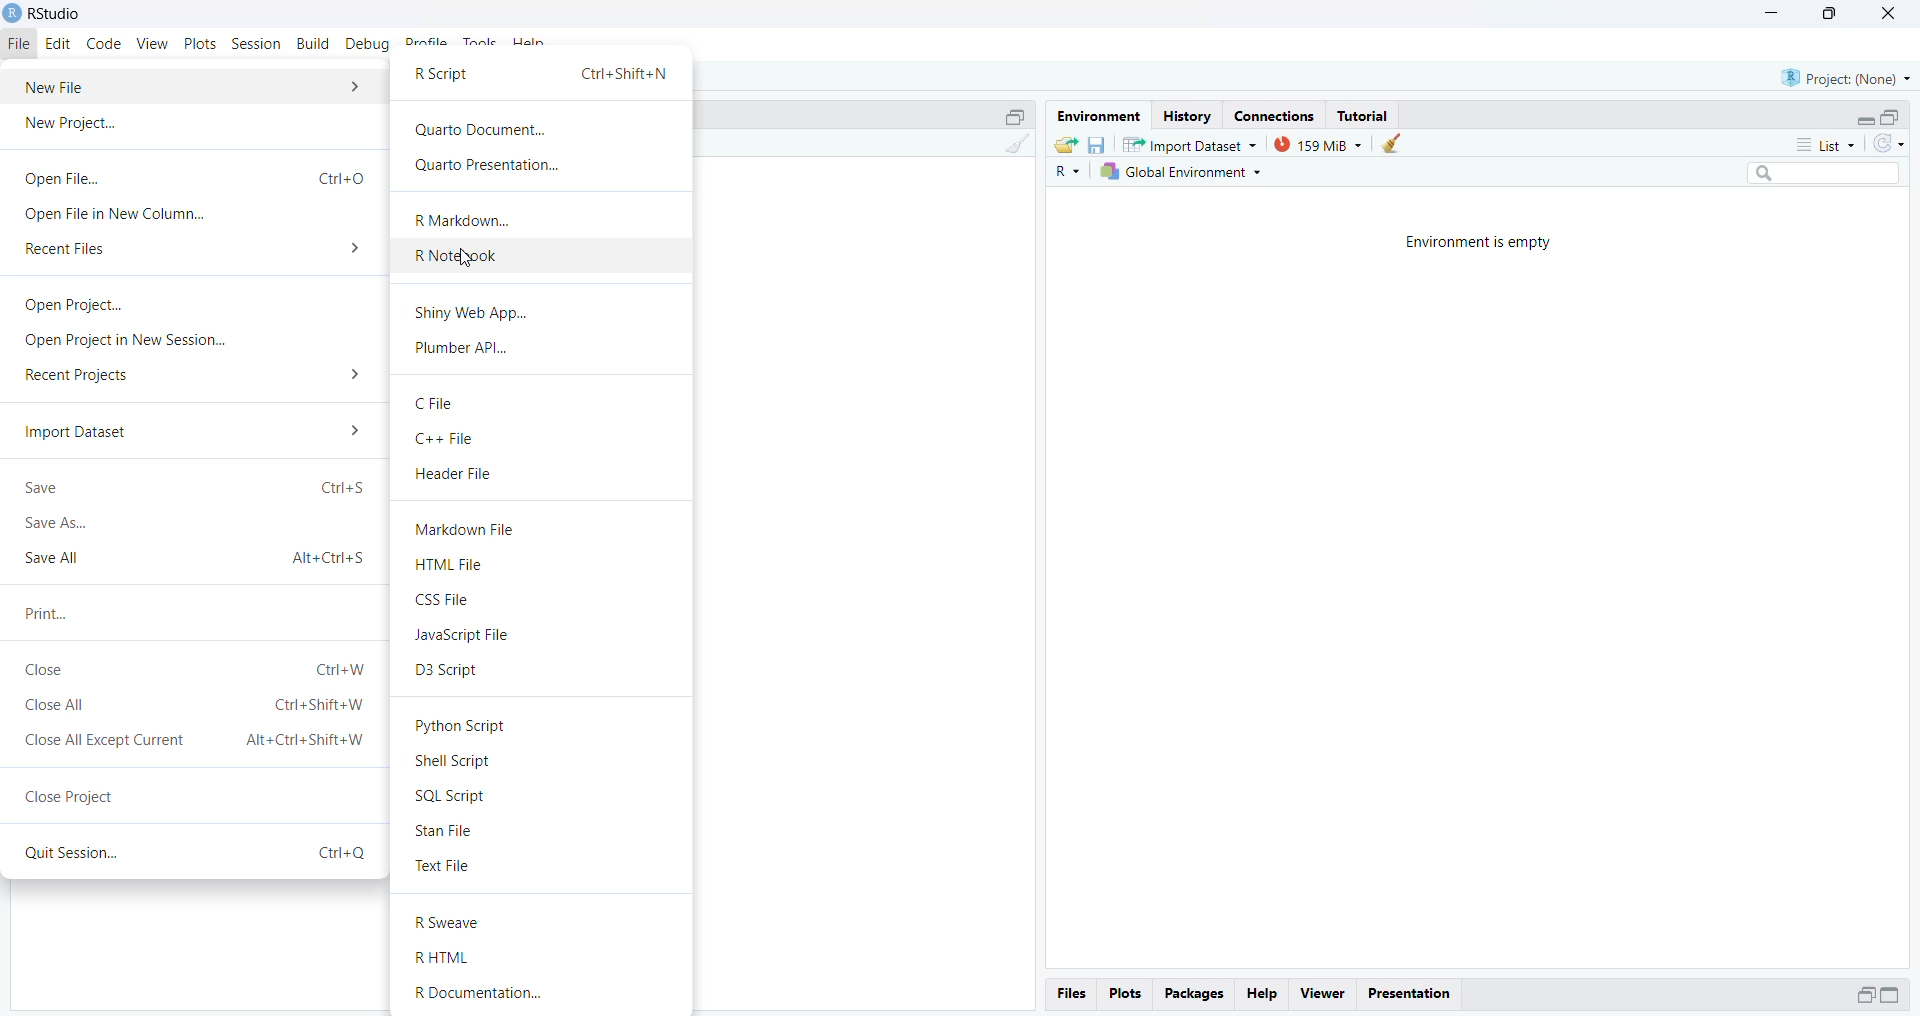  Describe the element at coordinates (117, 216) in the screenshot. I see `Open File in New Column...` at that location.